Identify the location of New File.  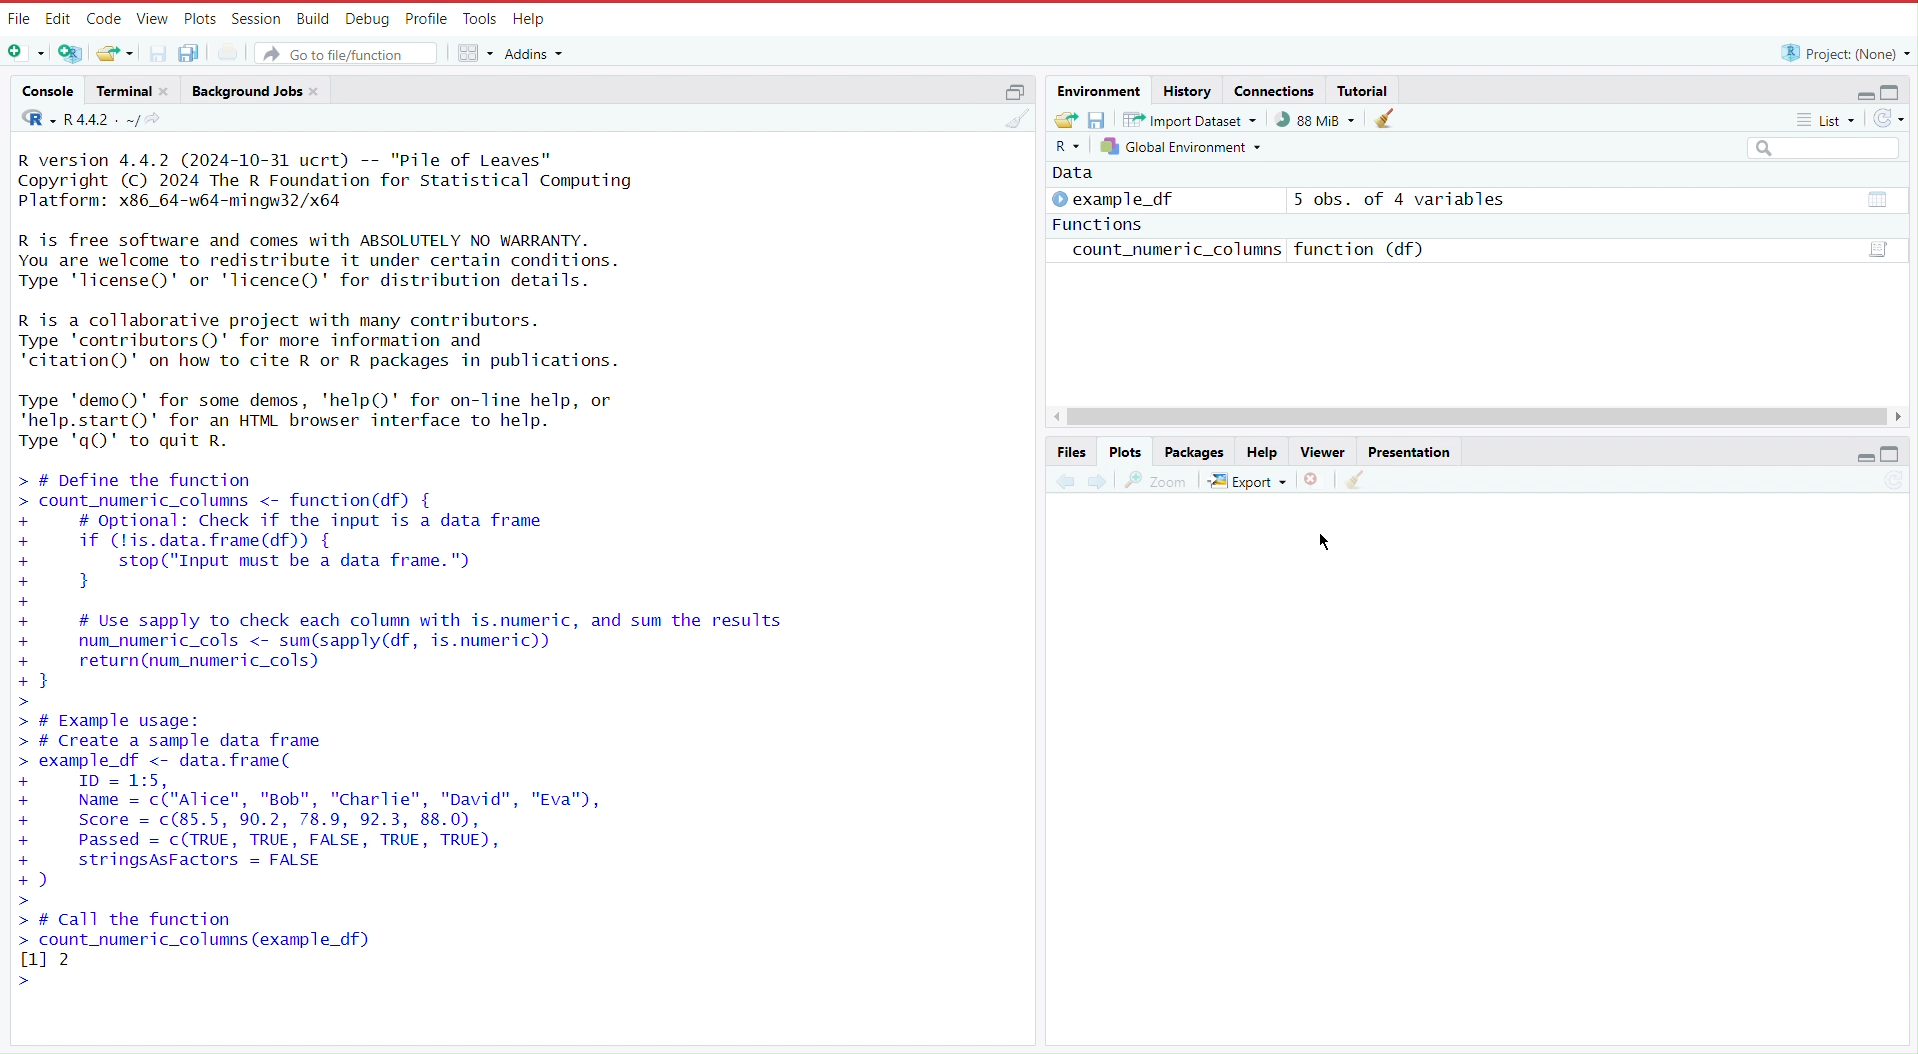
(28, 54).